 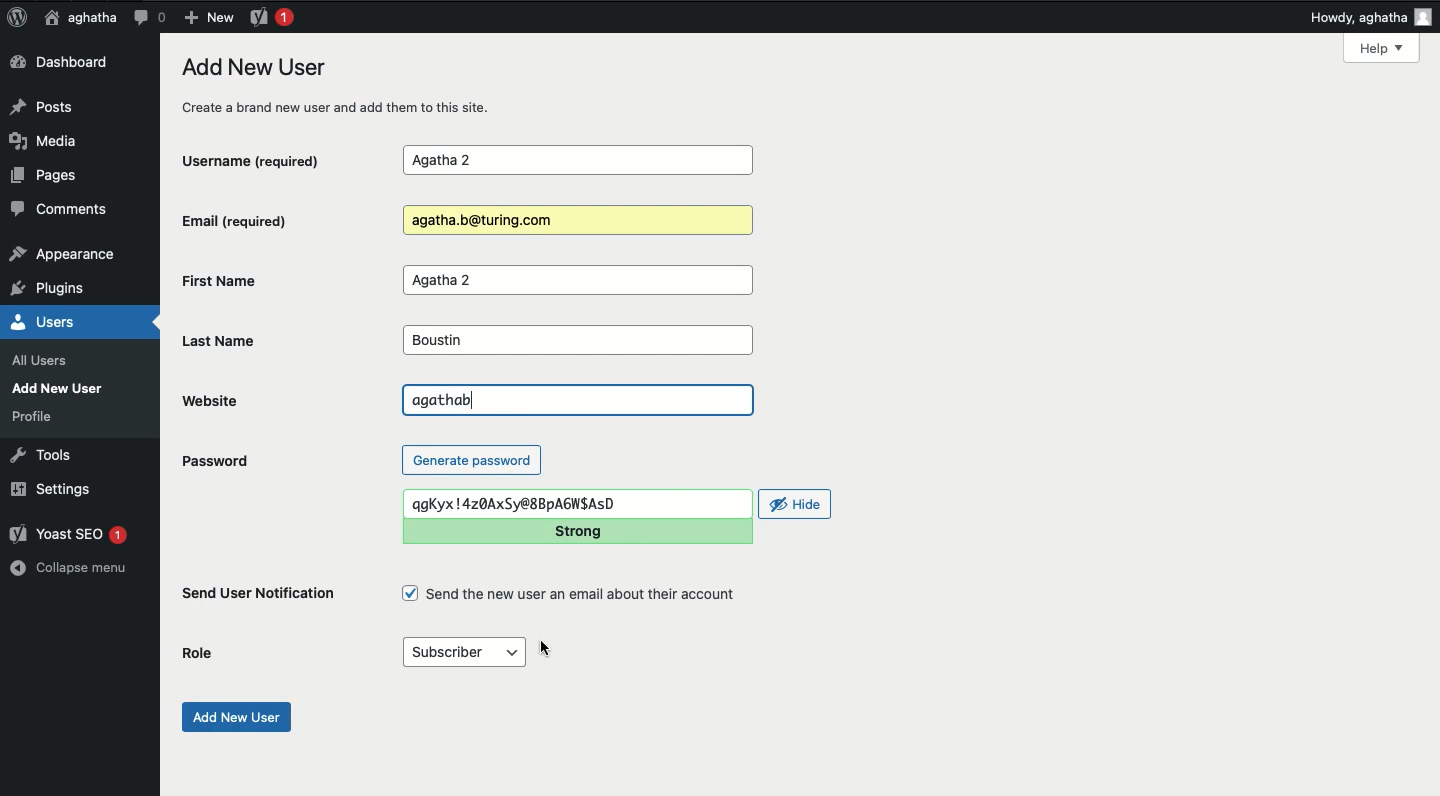 I want to click on First Name, so click(x=274, y=280).